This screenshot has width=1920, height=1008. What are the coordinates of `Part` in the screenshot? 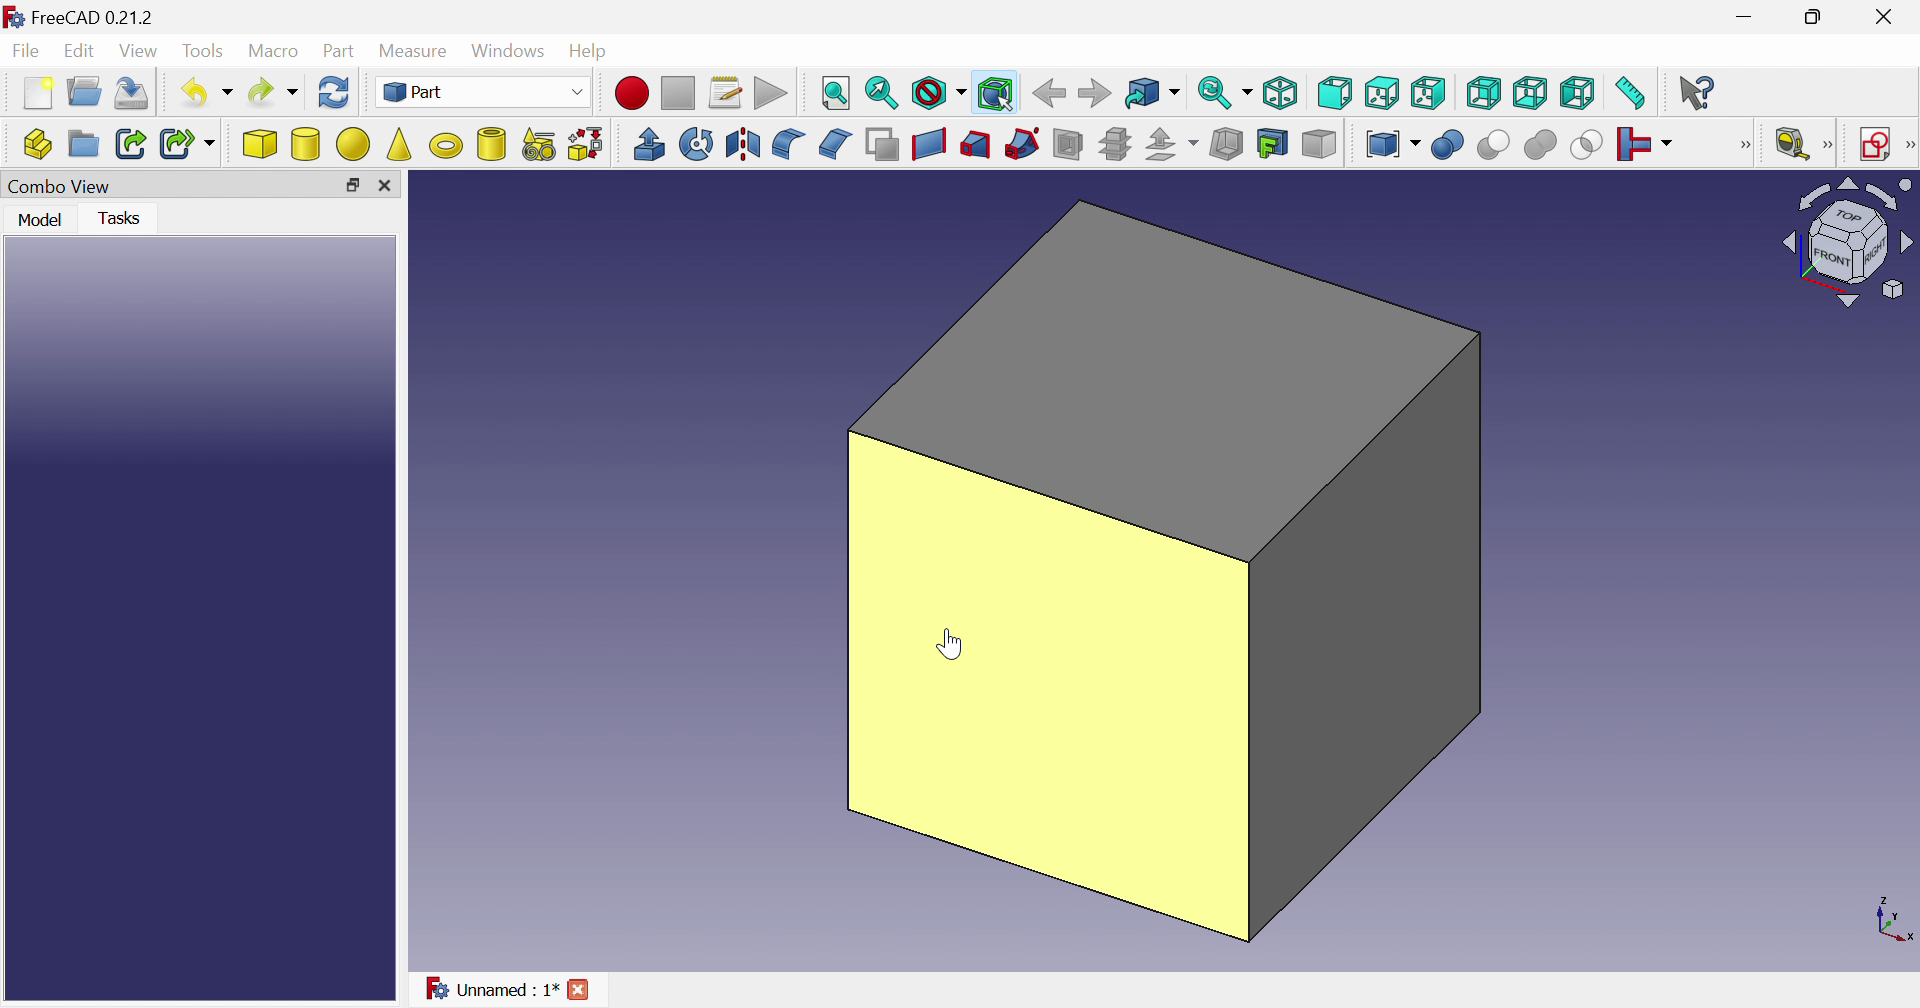 It's located at (339, 53).